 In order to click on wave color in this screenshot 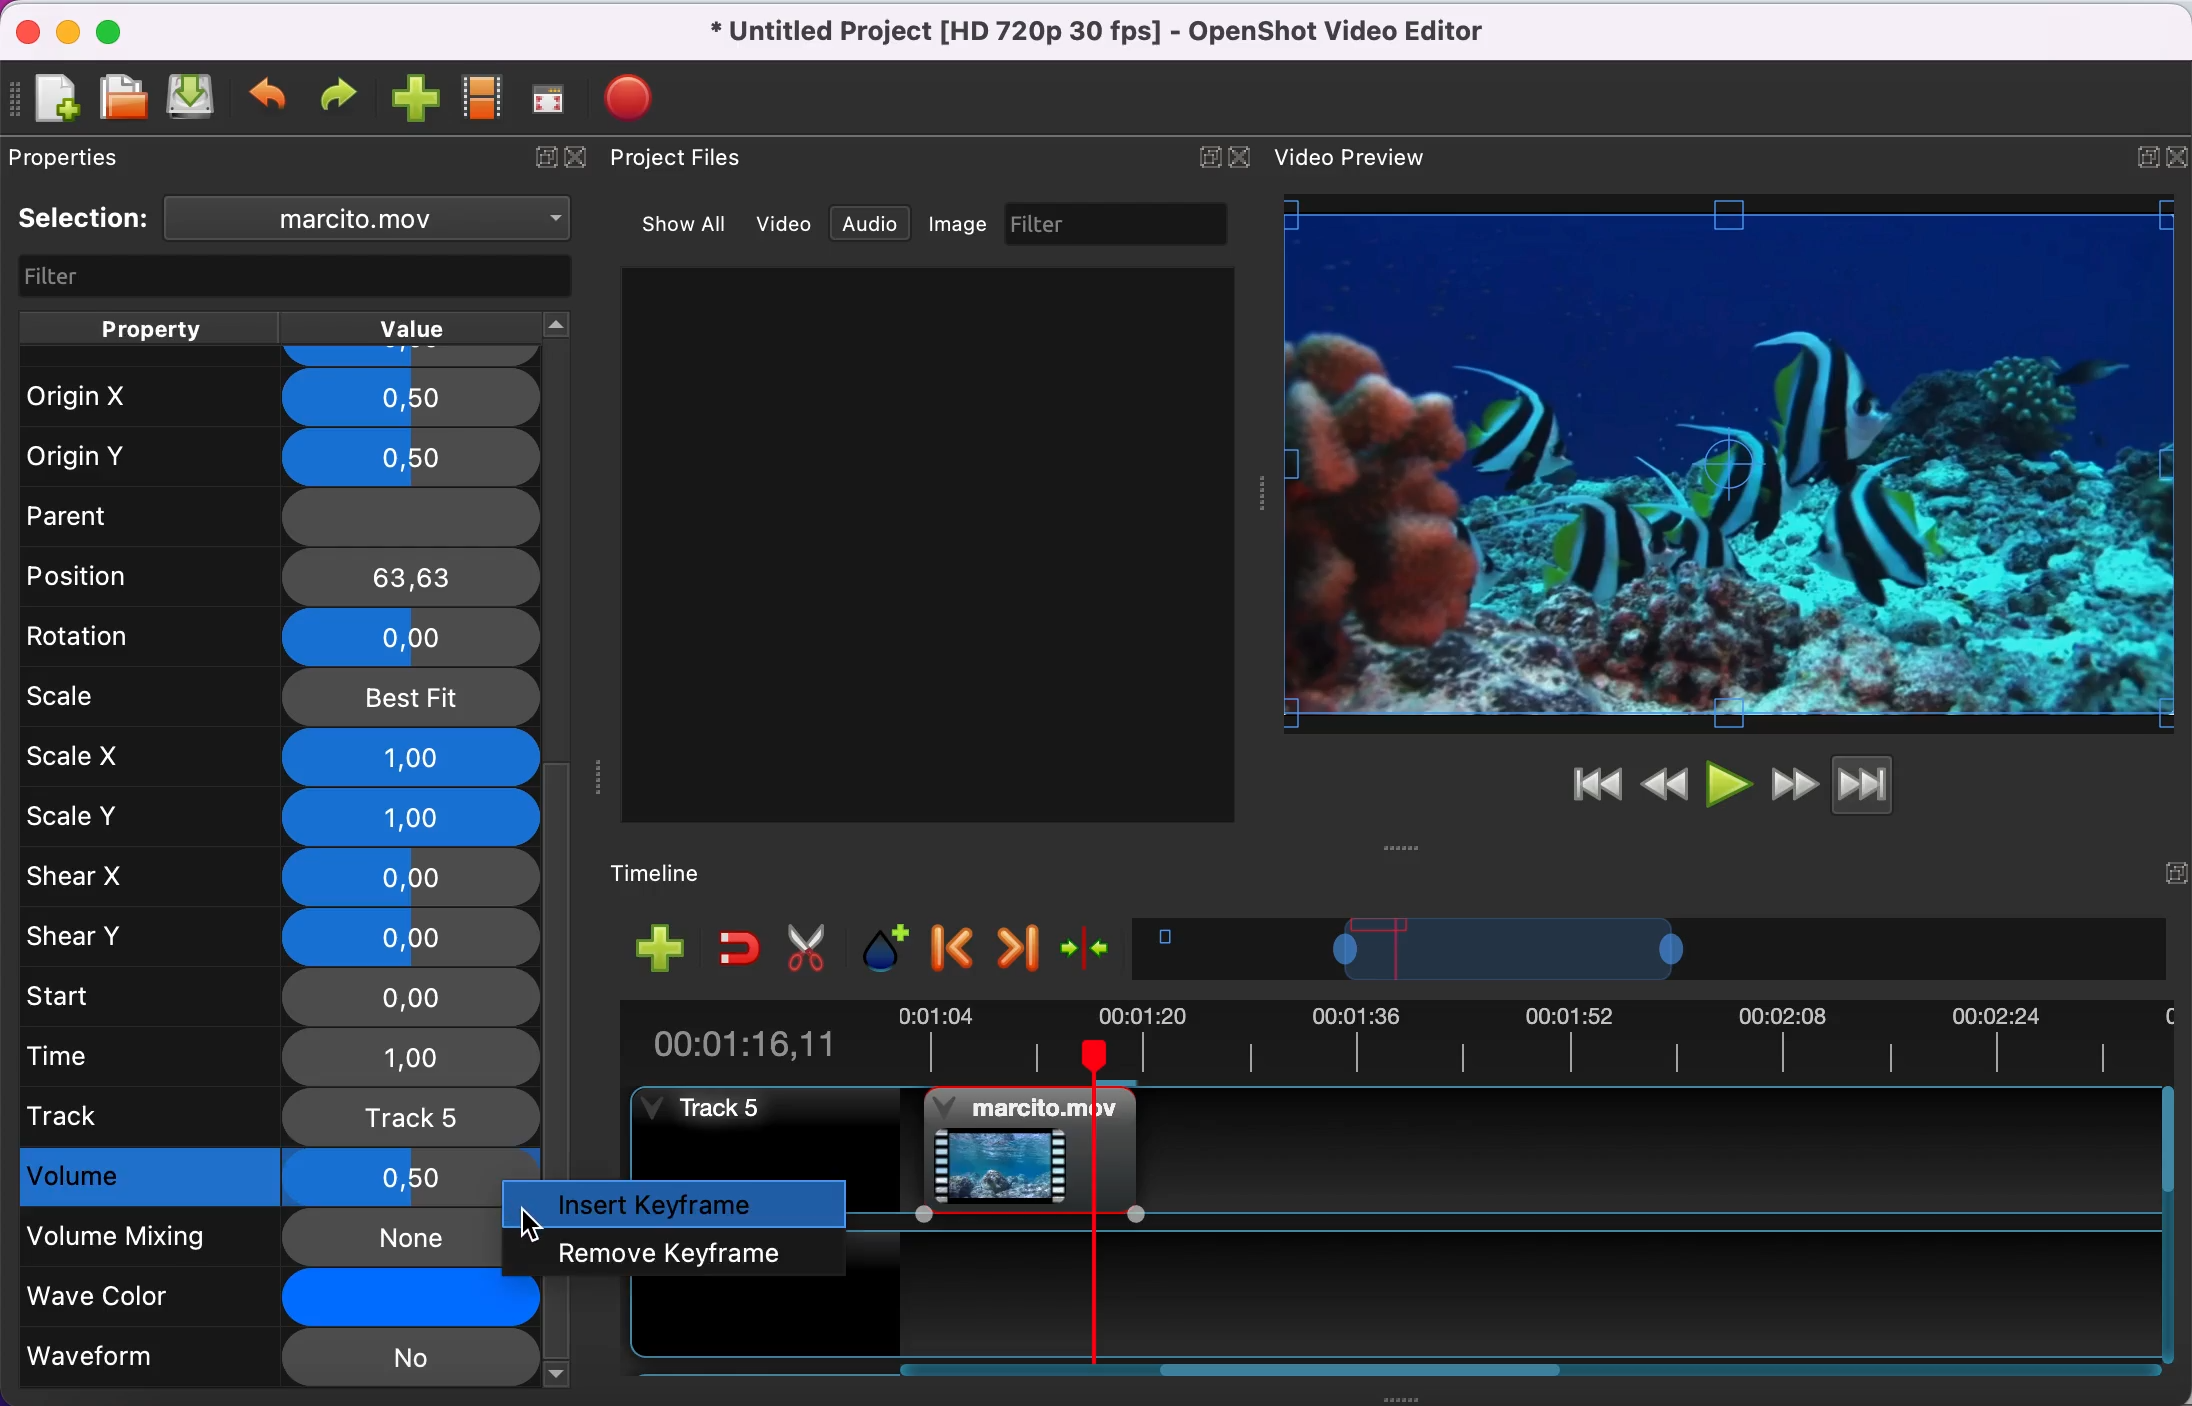, I will do `click(245, 1297)`.